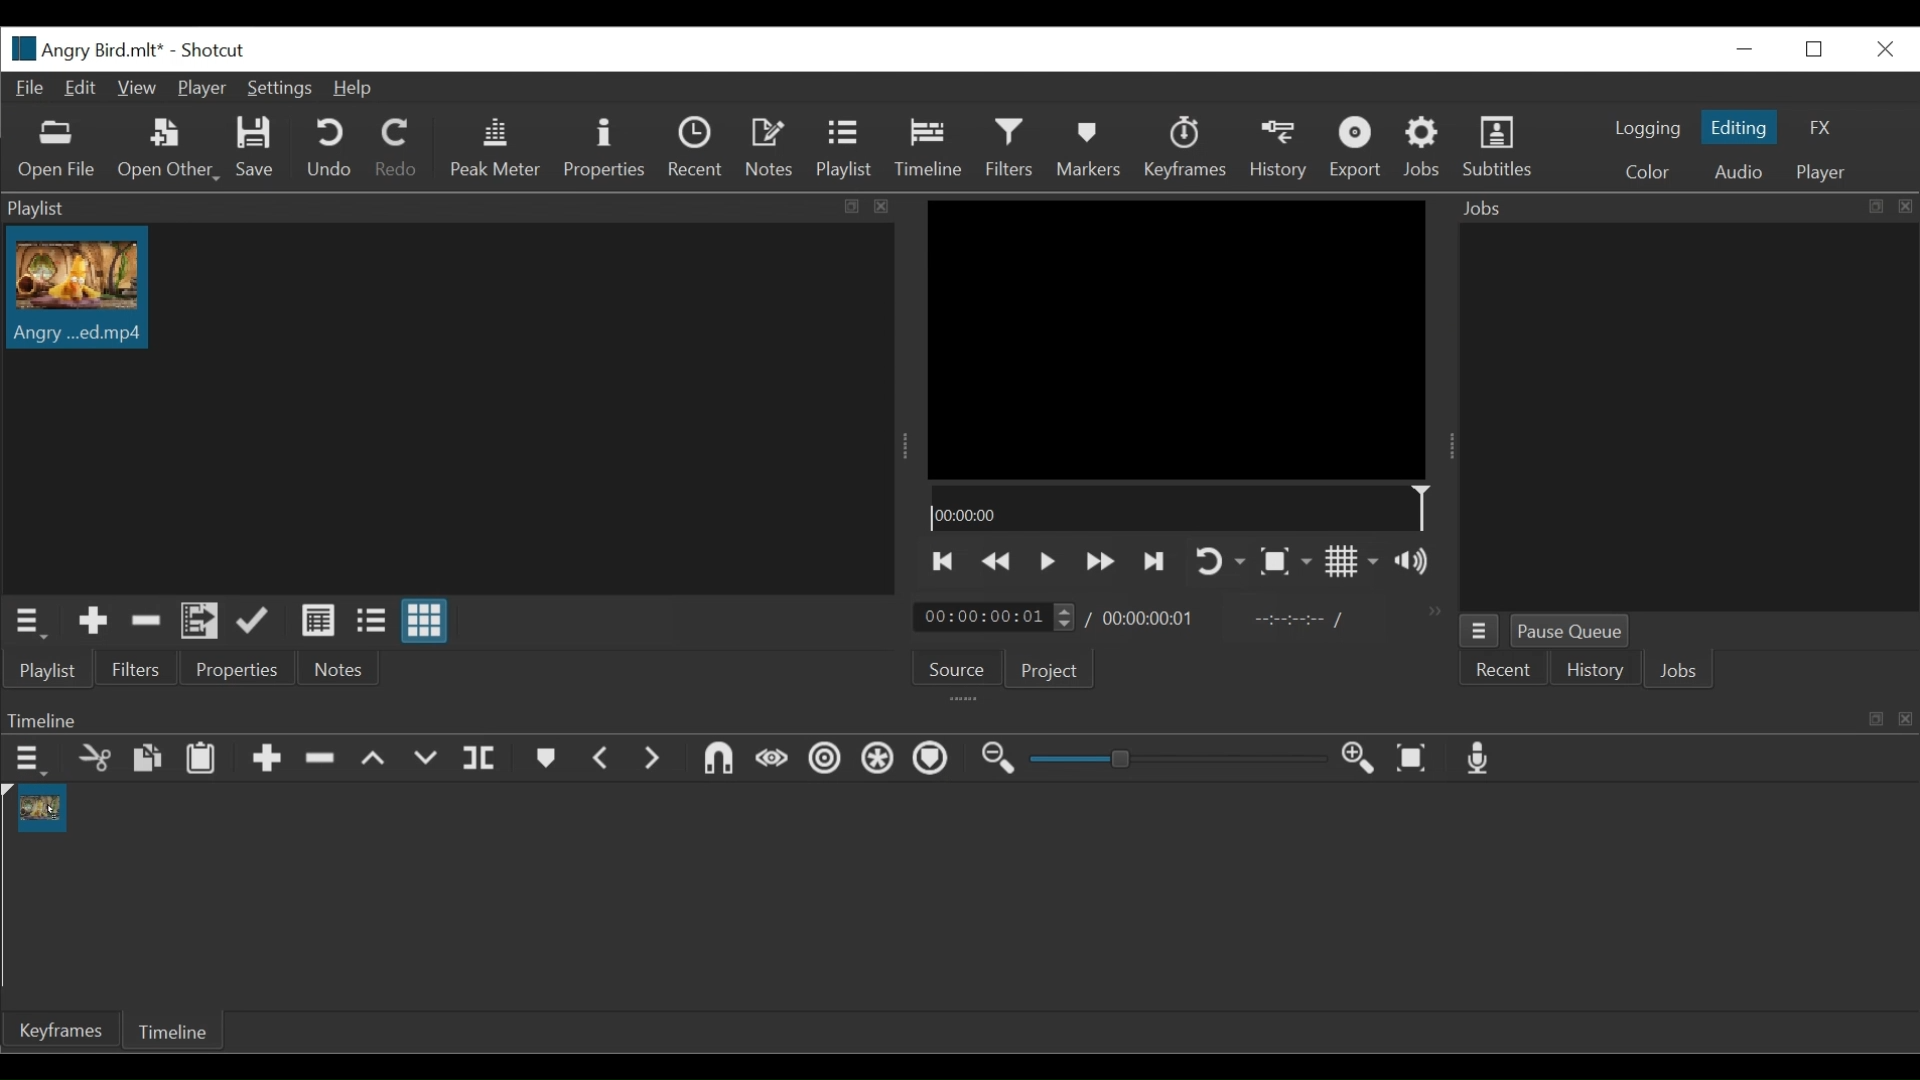 This screenshot has width=1920, height=1080. What do you see at coordinates (1181, 759) in the screenshot?
I see `Zoom Slider` at bounding box center [1181, 759].